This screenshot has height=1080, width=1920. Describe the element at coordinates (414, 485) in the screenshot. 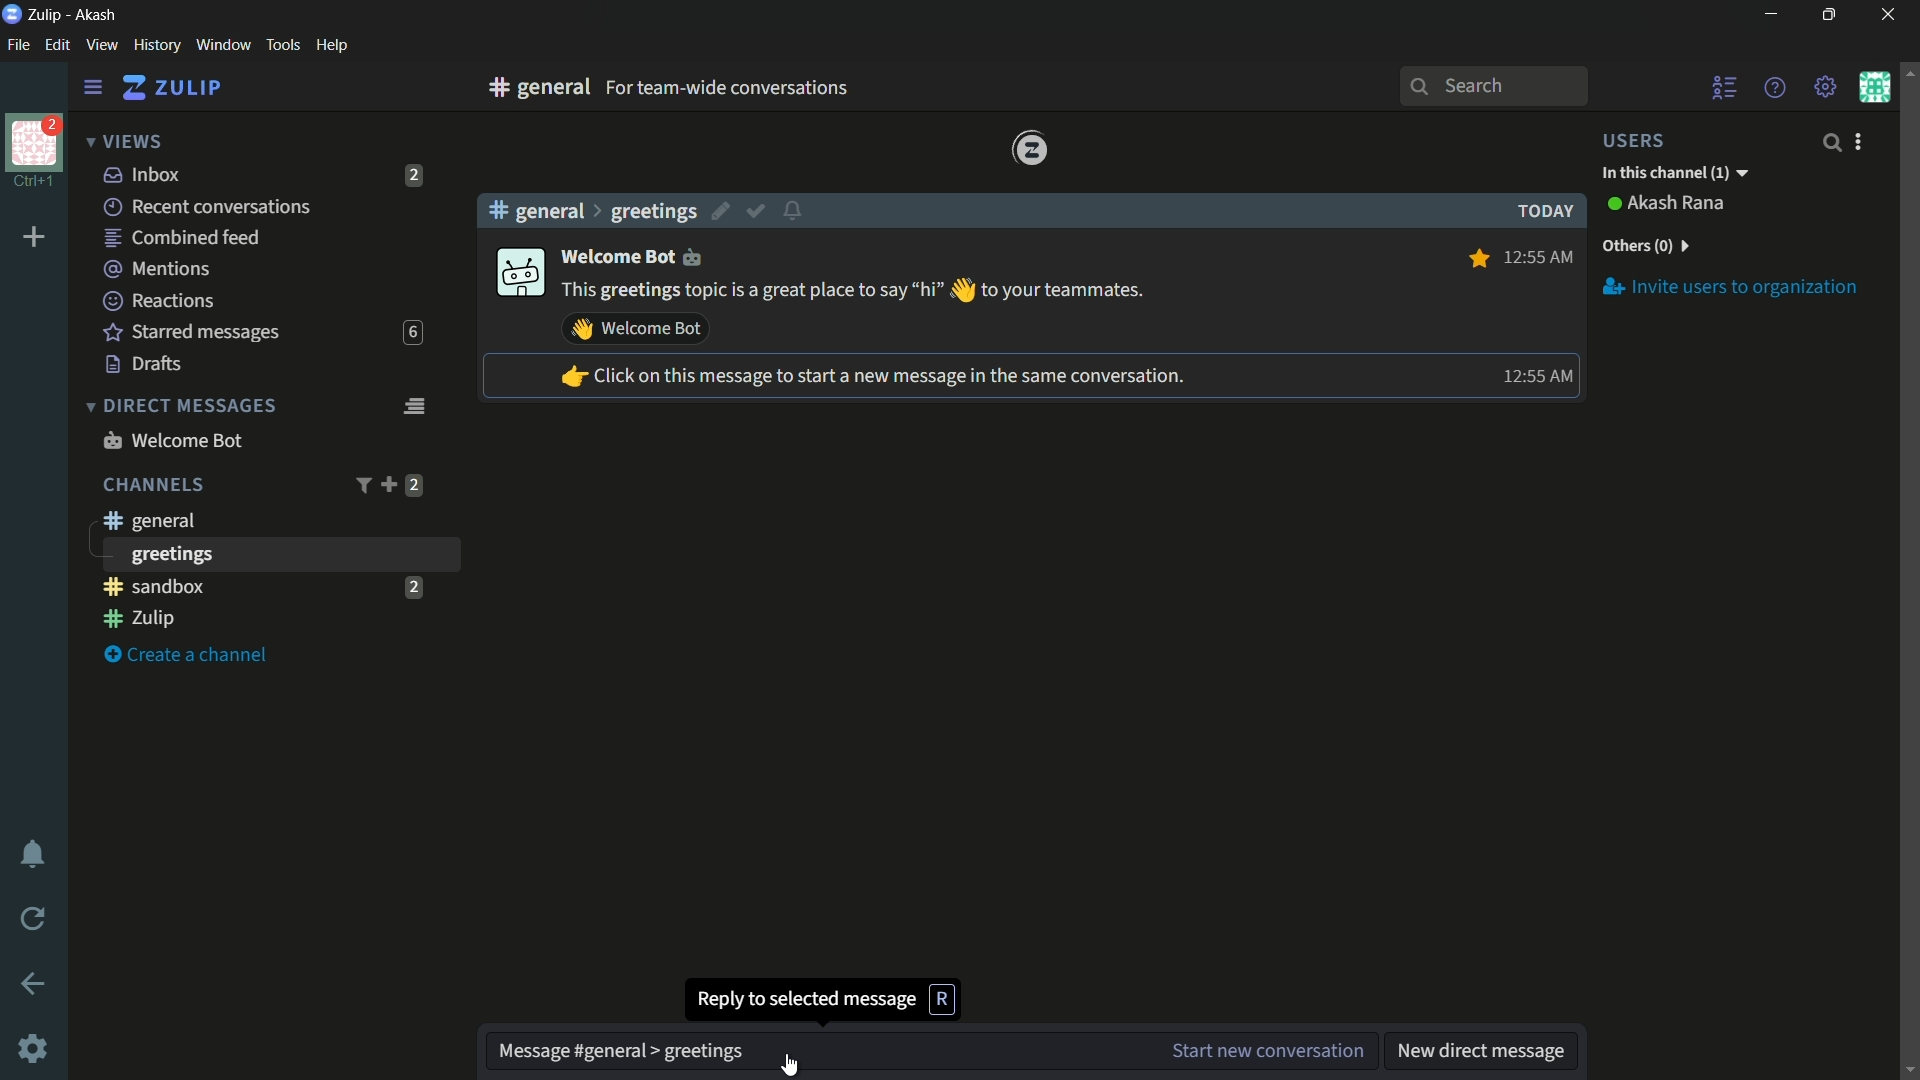

I see `2 unread messages` at that location.